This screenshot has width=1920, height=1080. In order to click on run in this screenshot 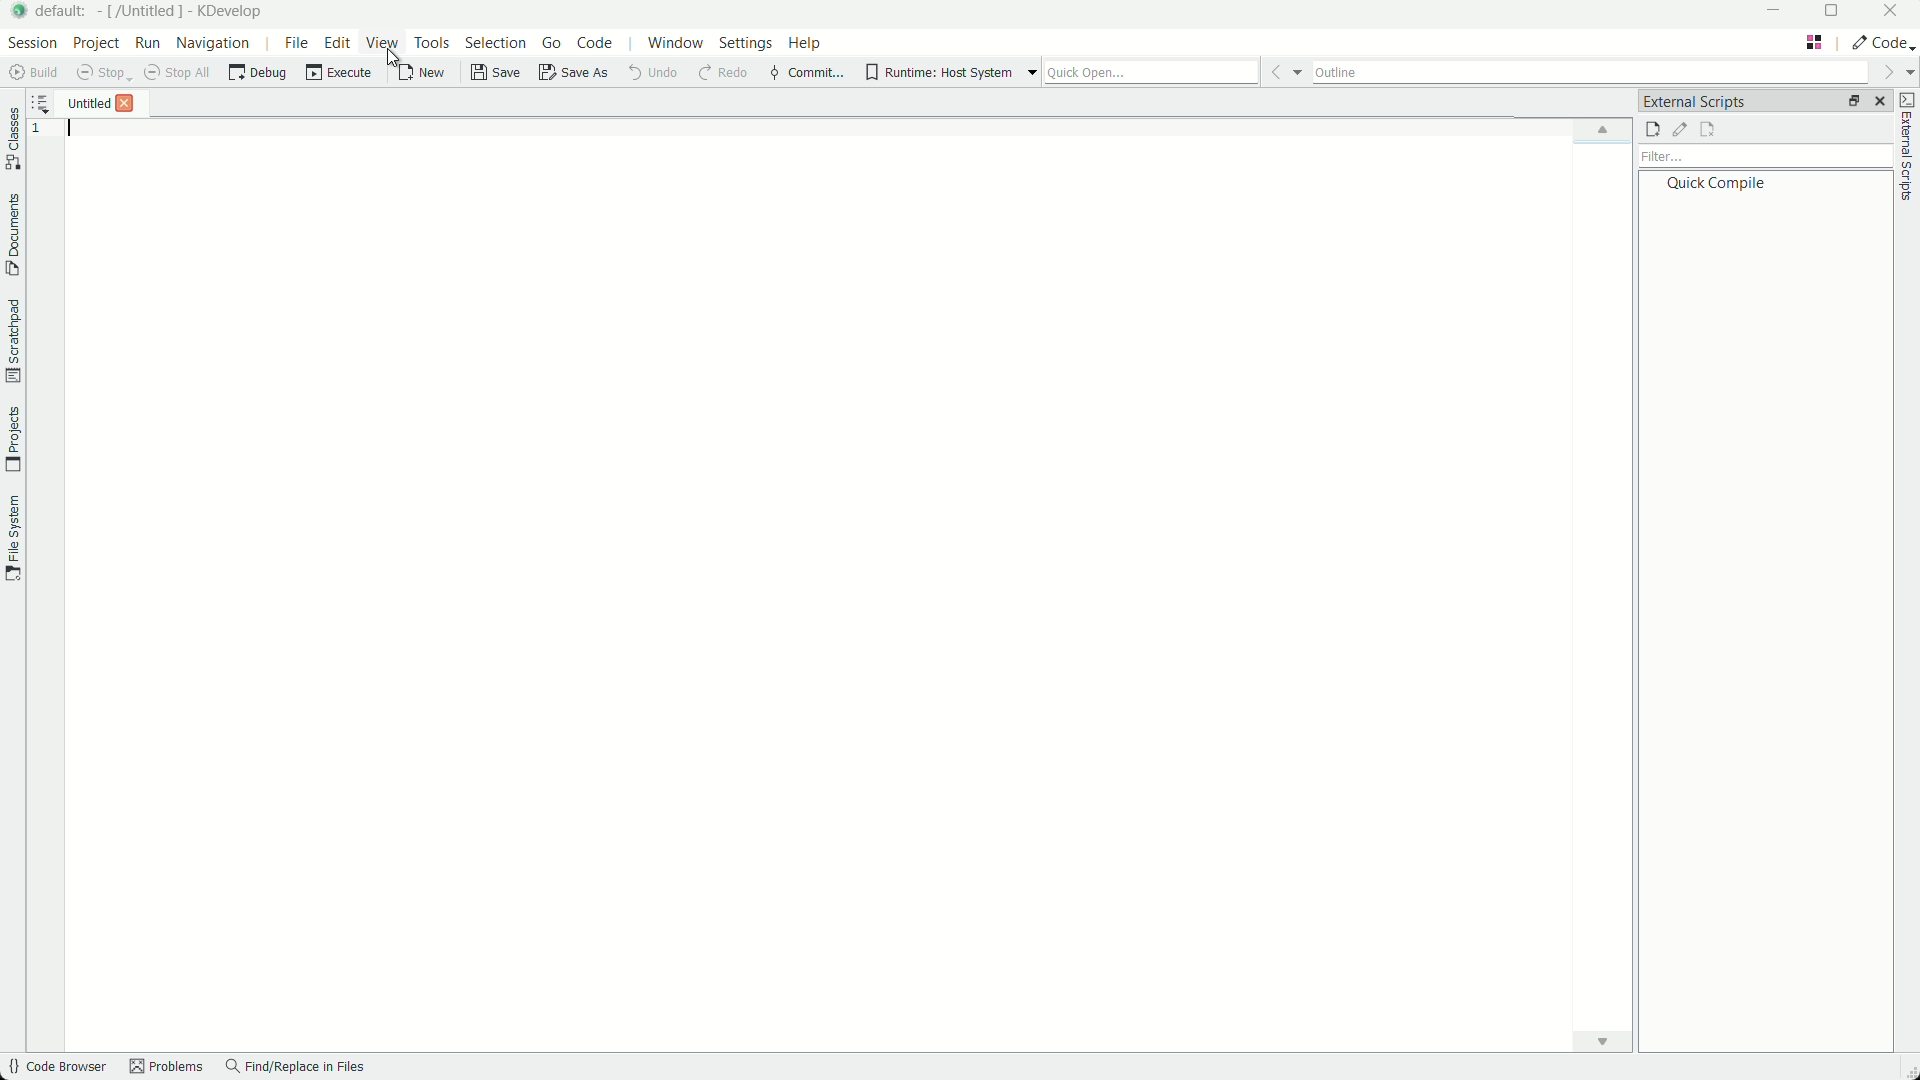, I will do `click(145, 46)`.